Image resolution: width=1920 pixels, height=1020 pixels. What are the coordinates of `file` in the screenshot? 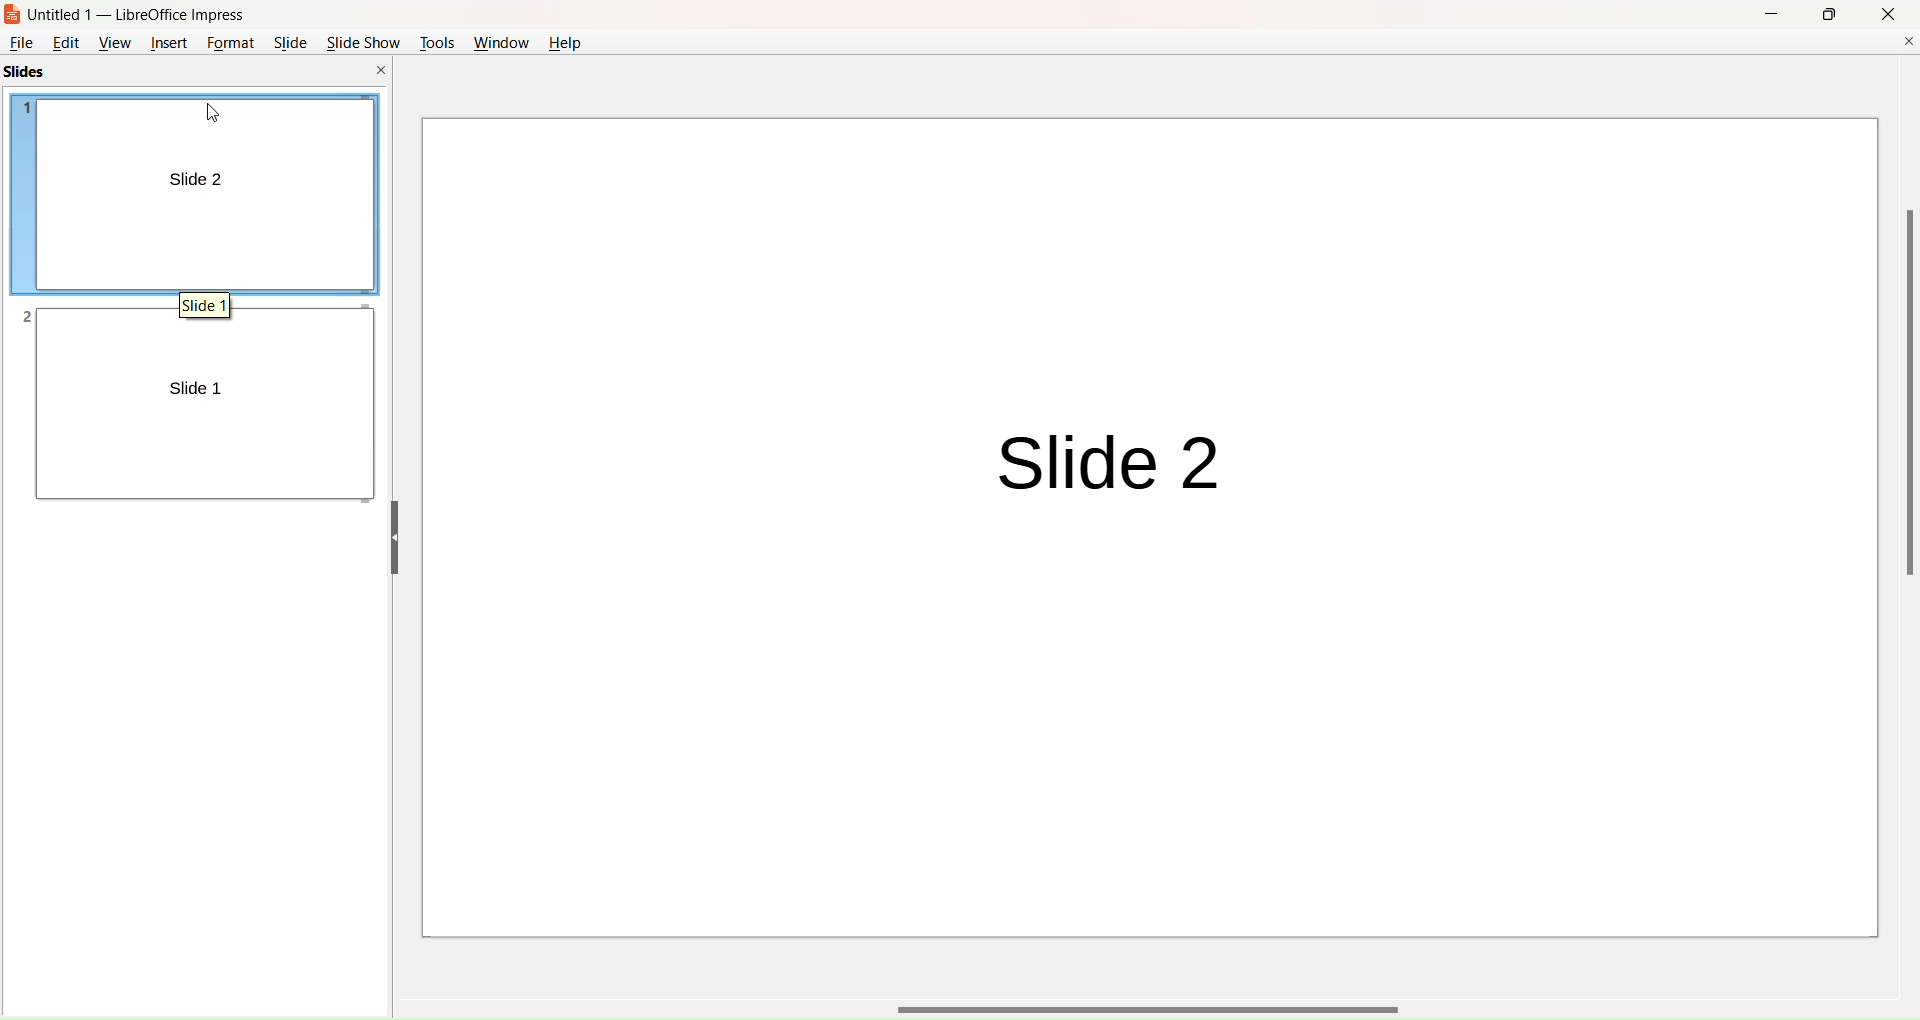 It's located at (23, 42).